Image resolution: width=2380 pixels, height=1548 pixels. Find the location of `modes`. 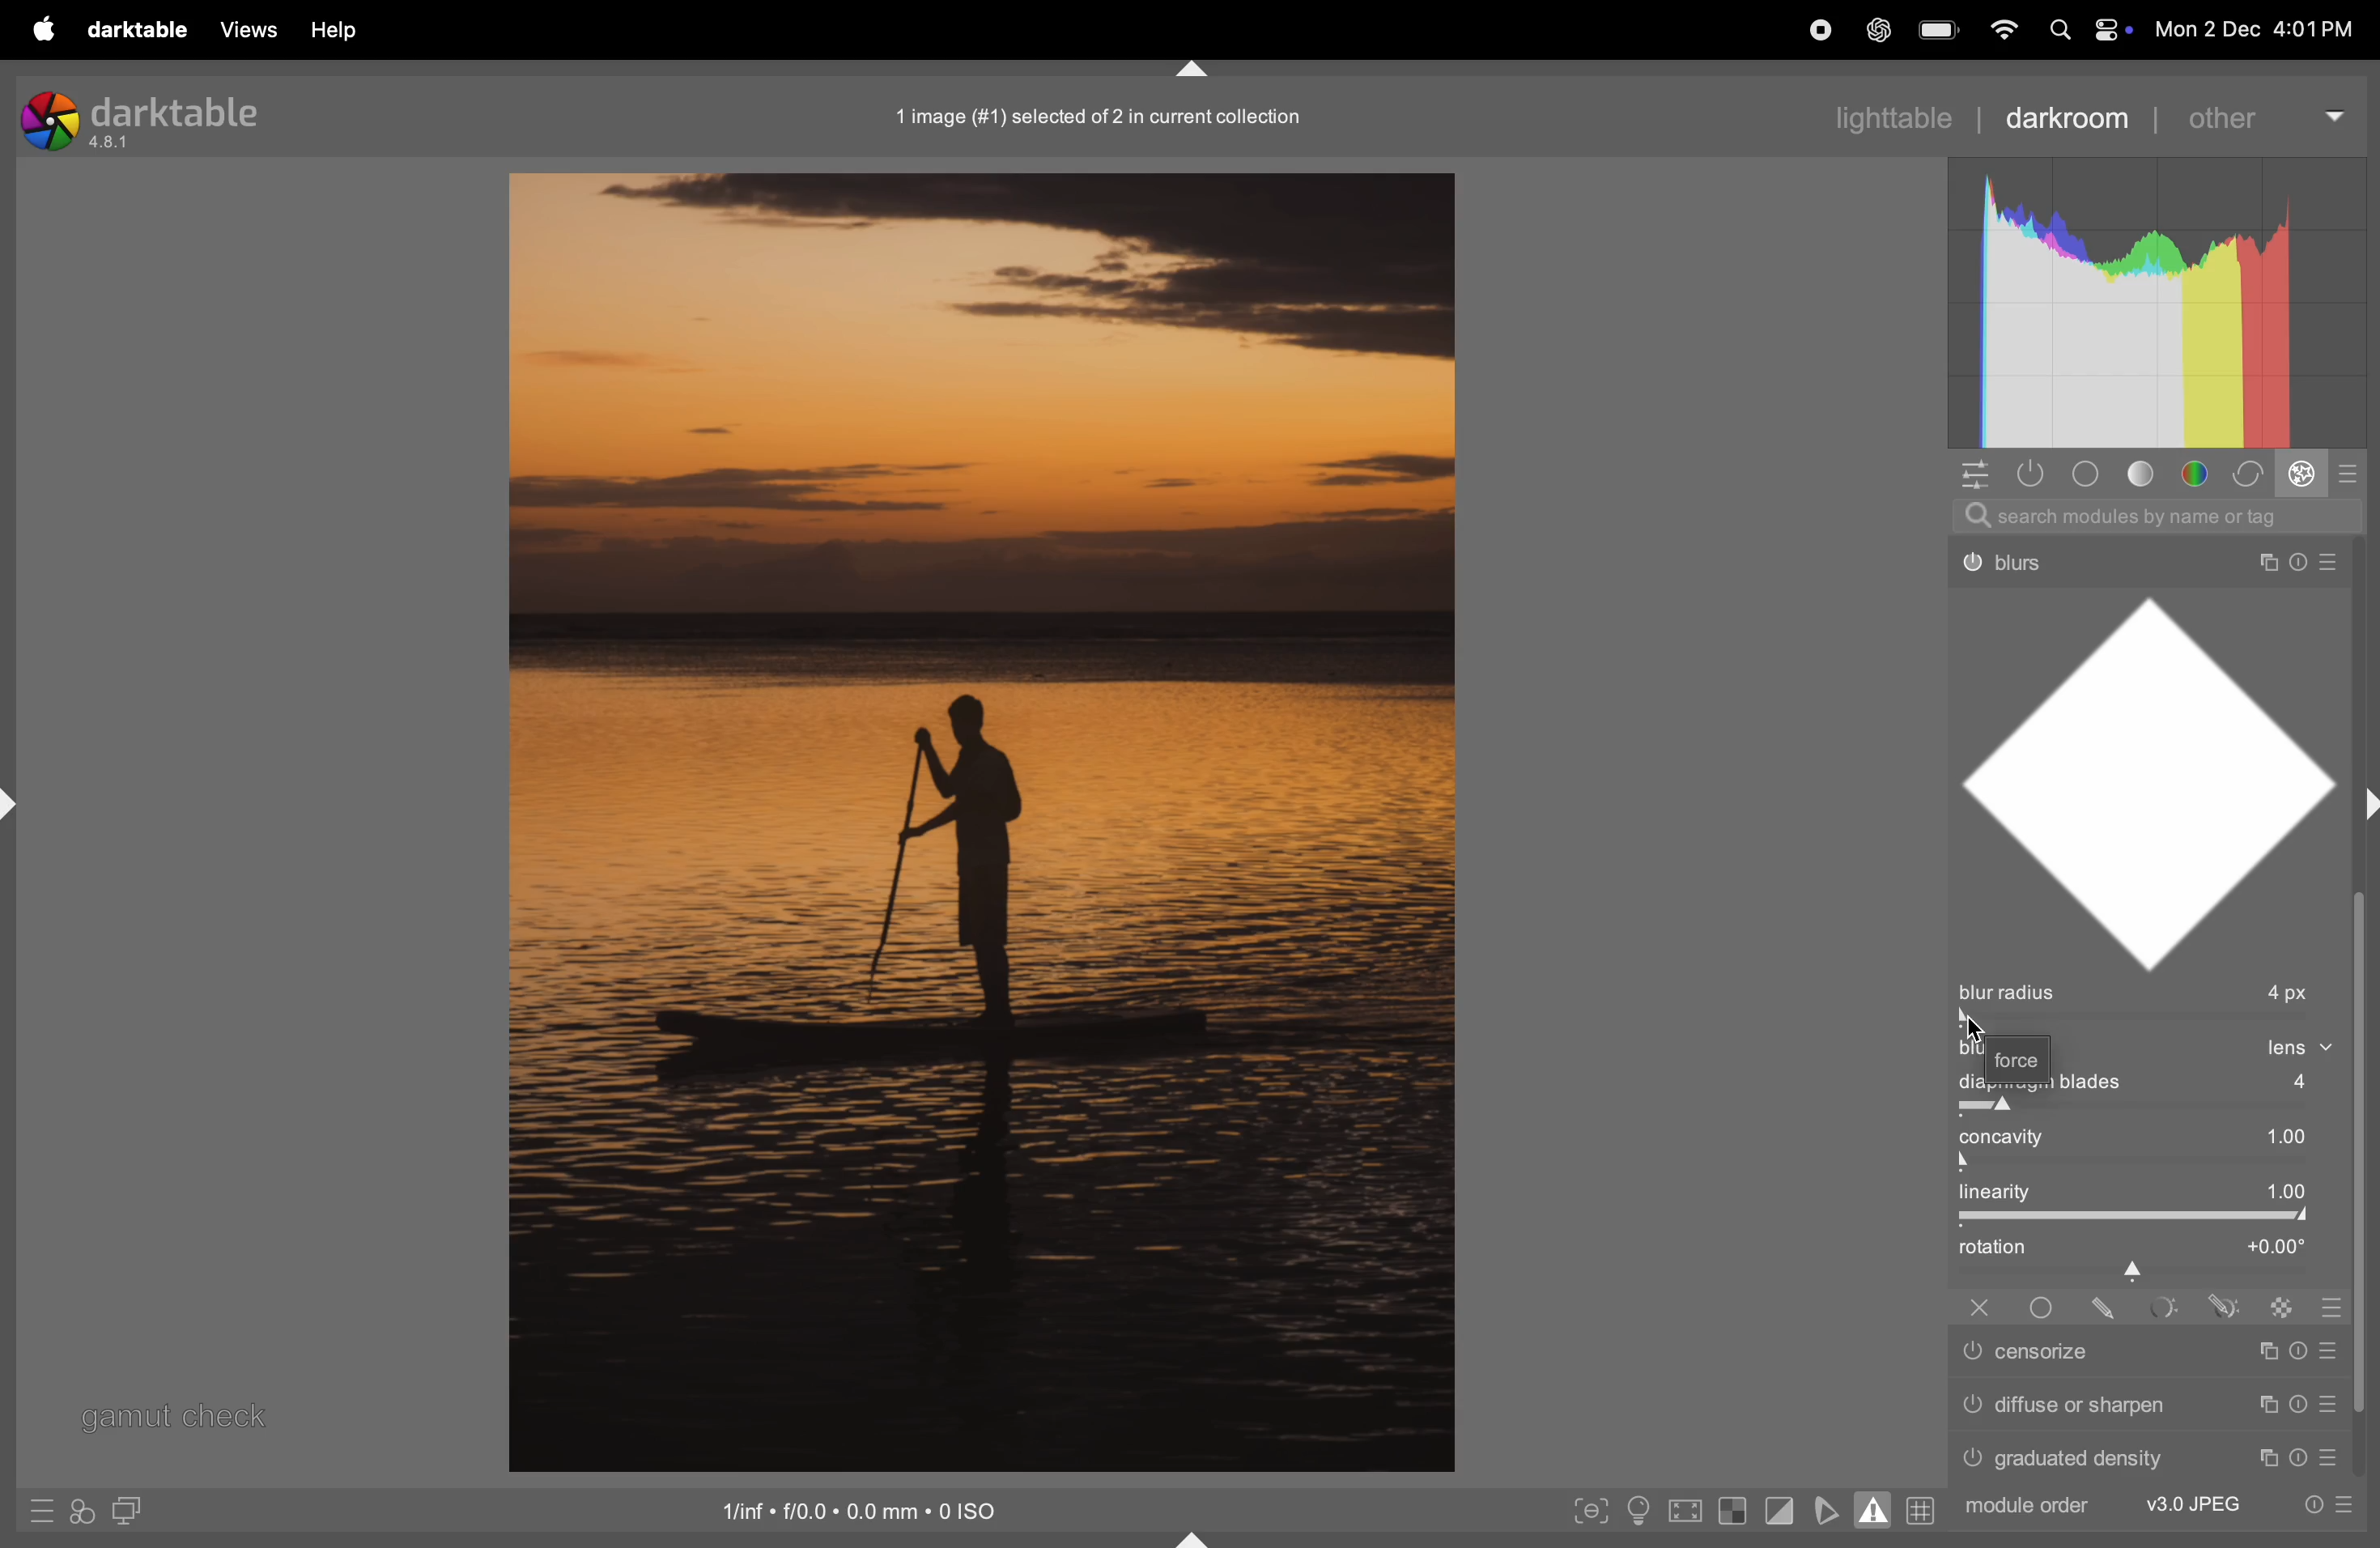

modes is located at coordinates (2354, 472).